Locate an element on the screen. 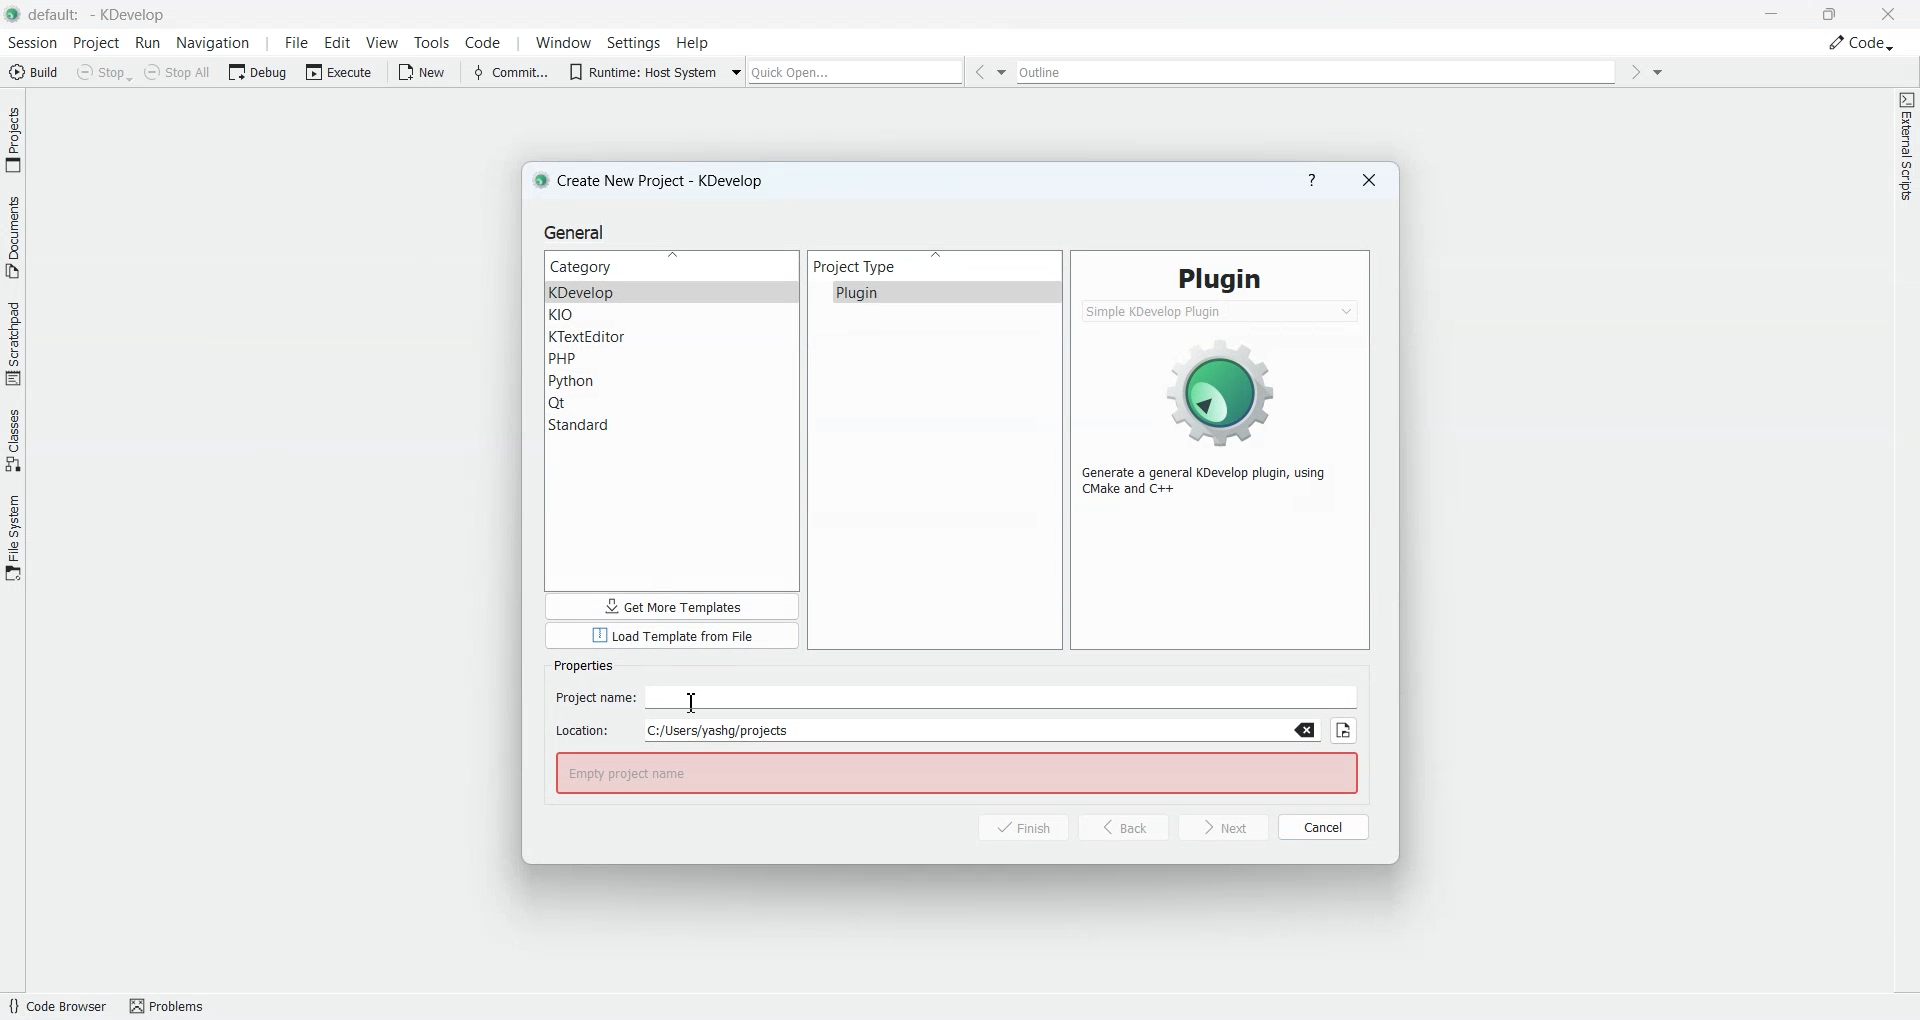 Image resolution: width=1920 pixels, height=1020 pixels. Code Browser is located at coordinates (56, 1006).